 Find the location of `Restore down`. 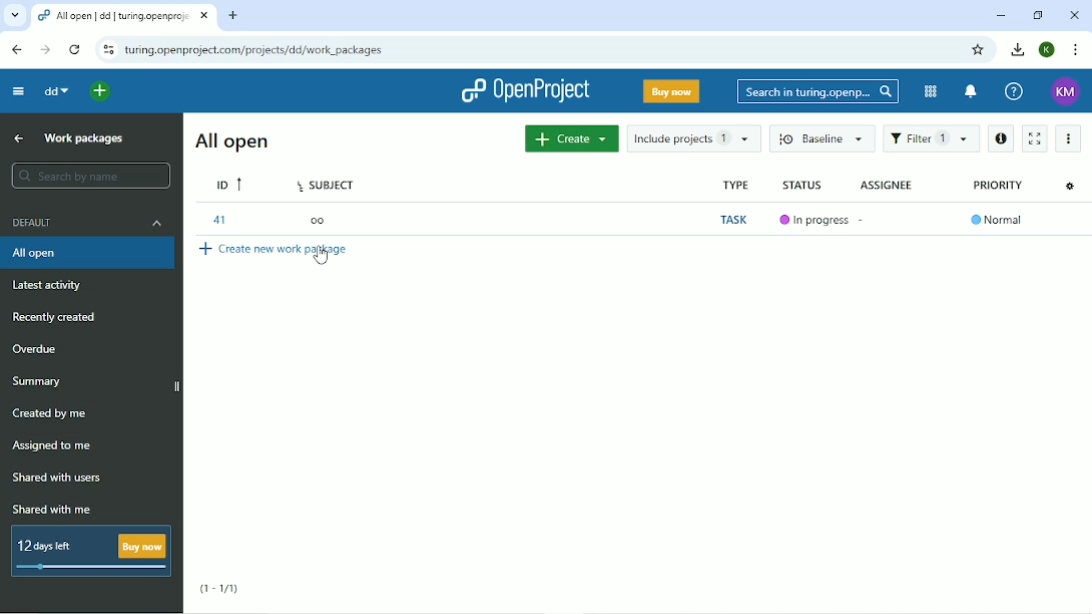

Restore down is located at coordinates (1035, 15).